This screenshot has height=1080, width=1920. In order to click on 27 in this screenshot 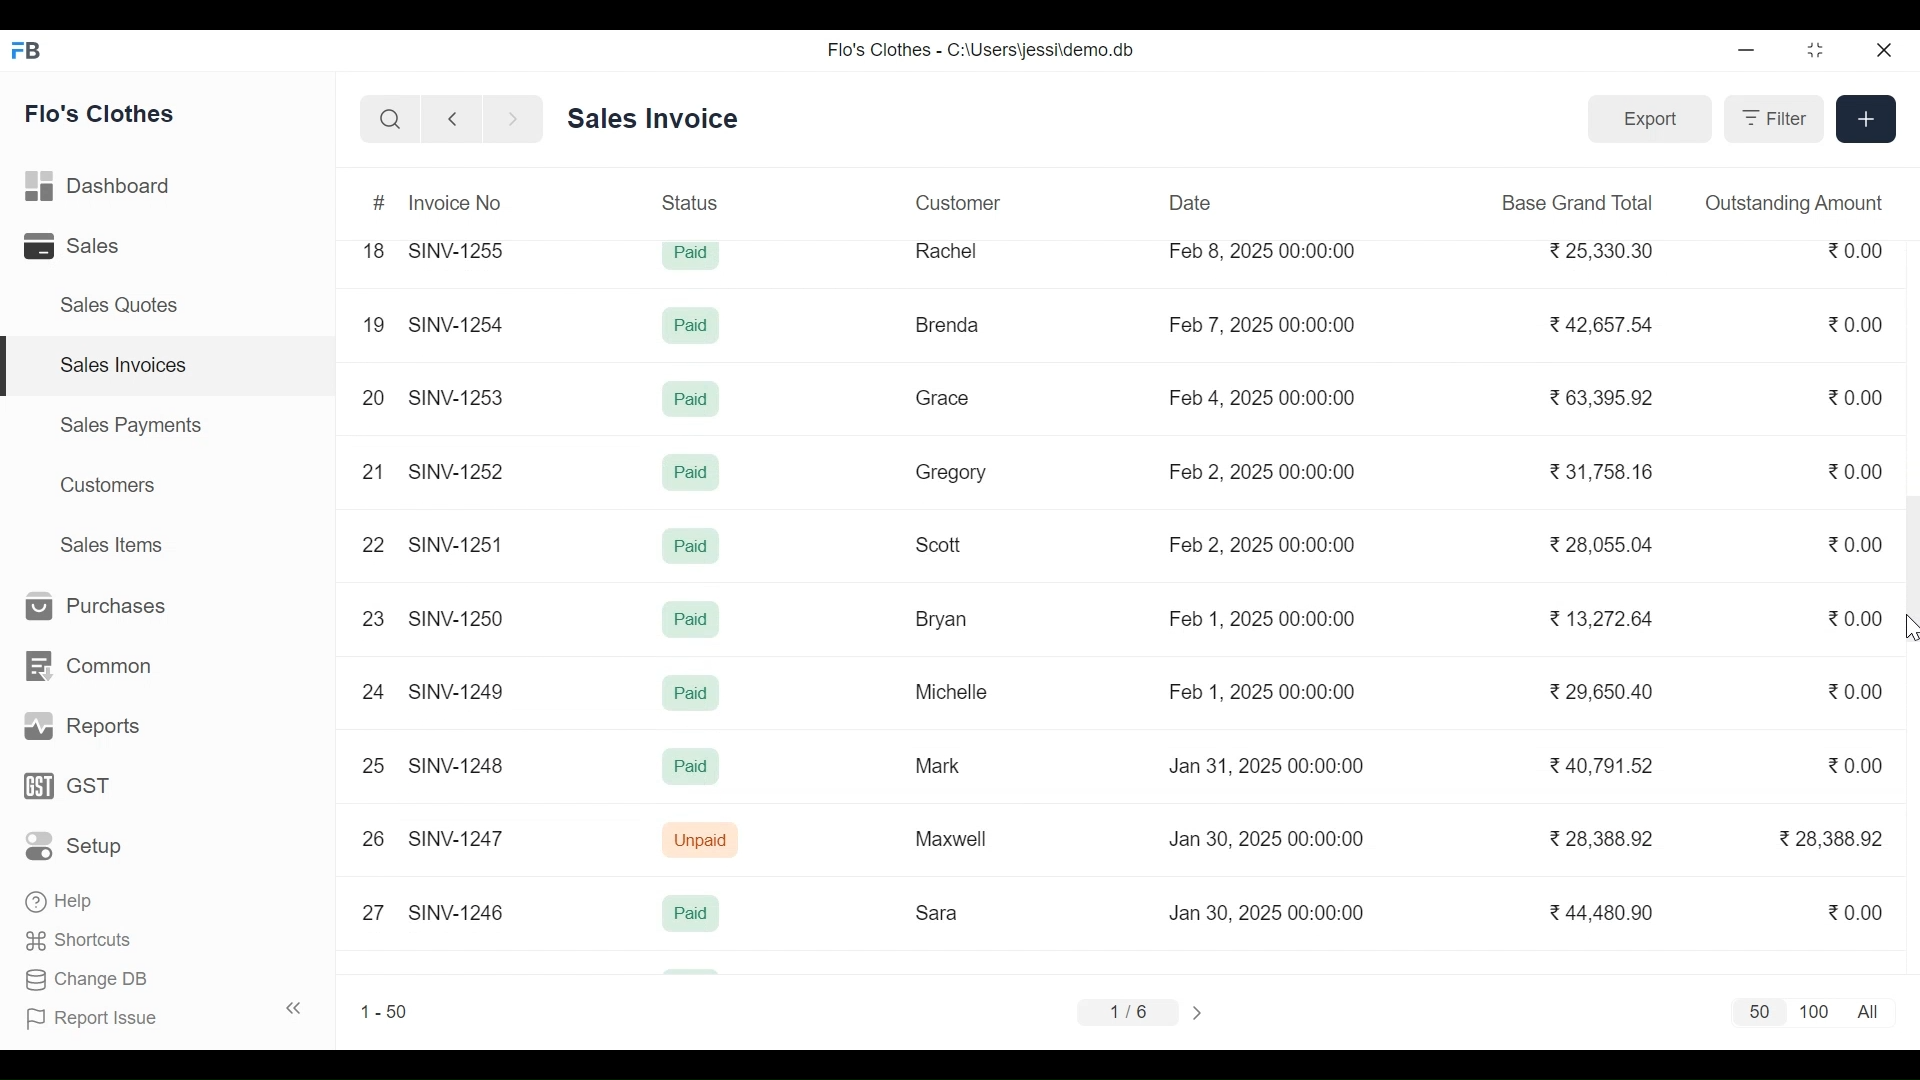, I will do `click(373, 910)`.